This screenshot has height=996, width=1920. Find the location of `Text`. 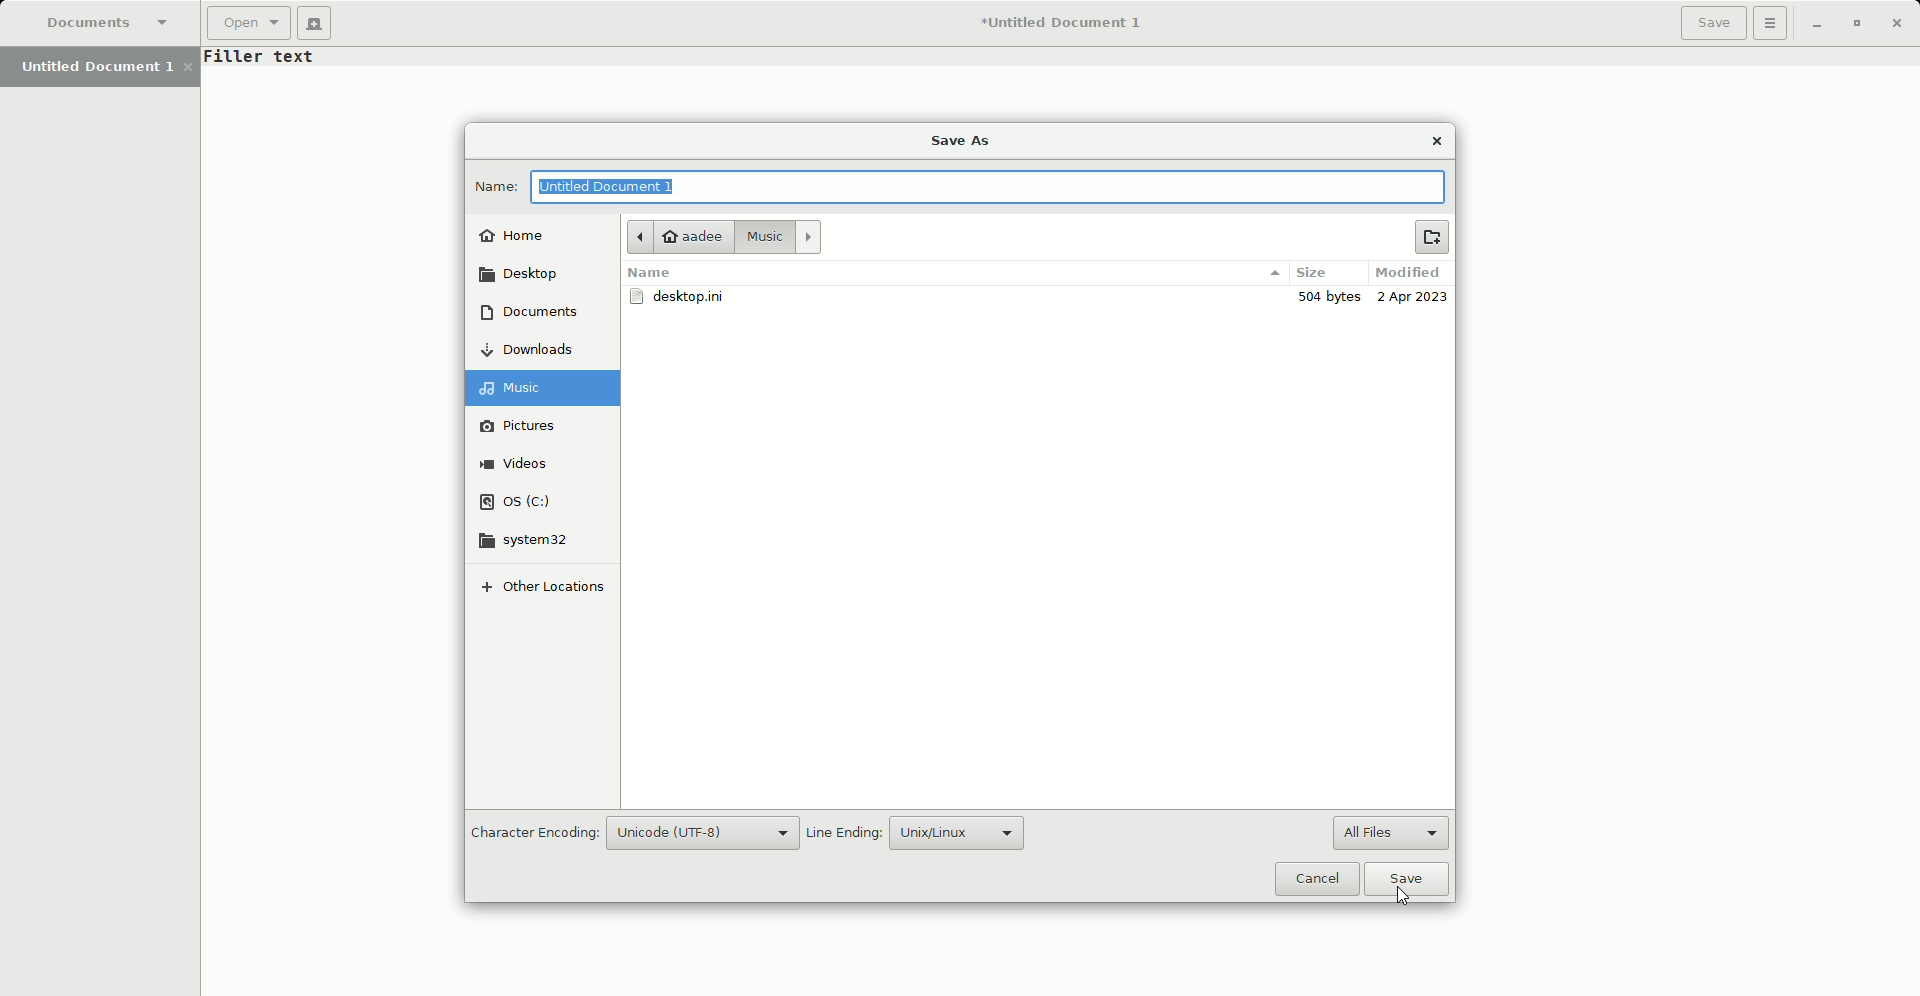

Text is located at coordinates (259, 57).